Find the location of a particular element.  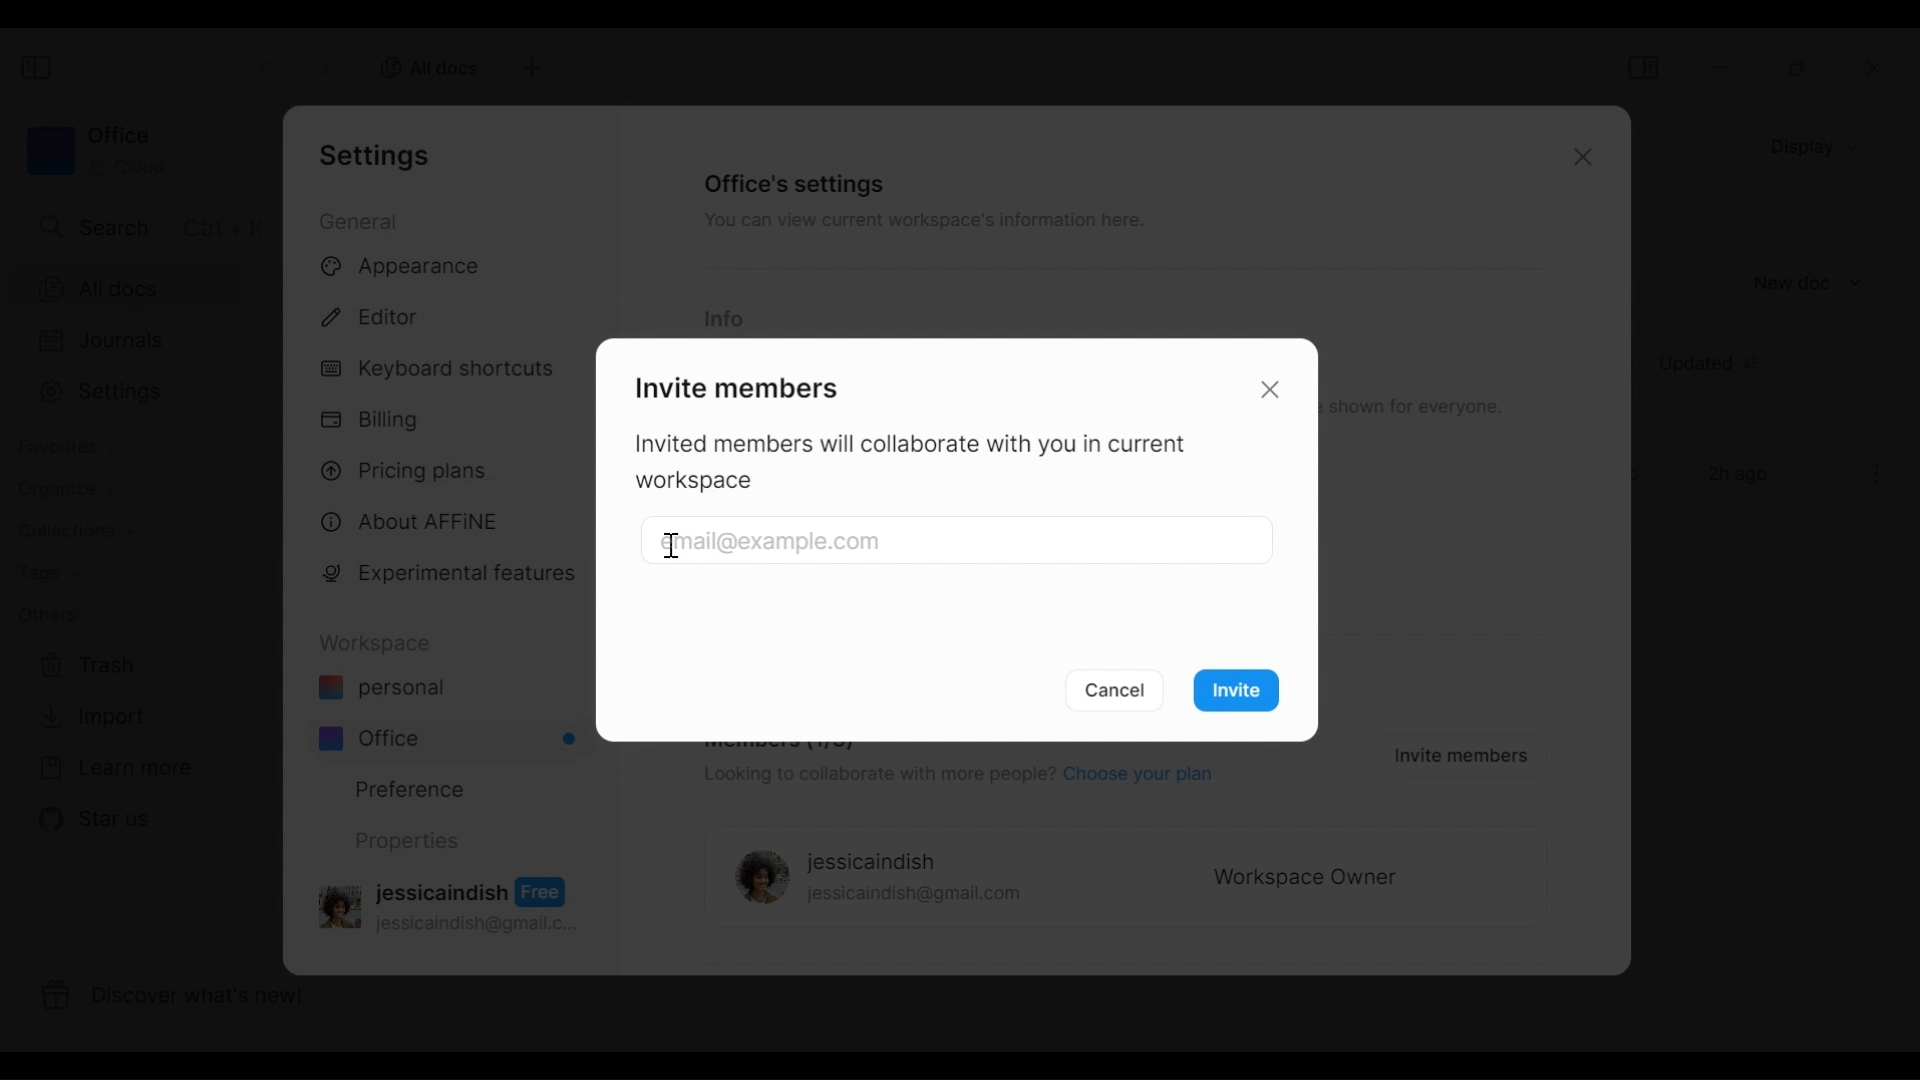

Office's settings is located at coordinates (796, 183).